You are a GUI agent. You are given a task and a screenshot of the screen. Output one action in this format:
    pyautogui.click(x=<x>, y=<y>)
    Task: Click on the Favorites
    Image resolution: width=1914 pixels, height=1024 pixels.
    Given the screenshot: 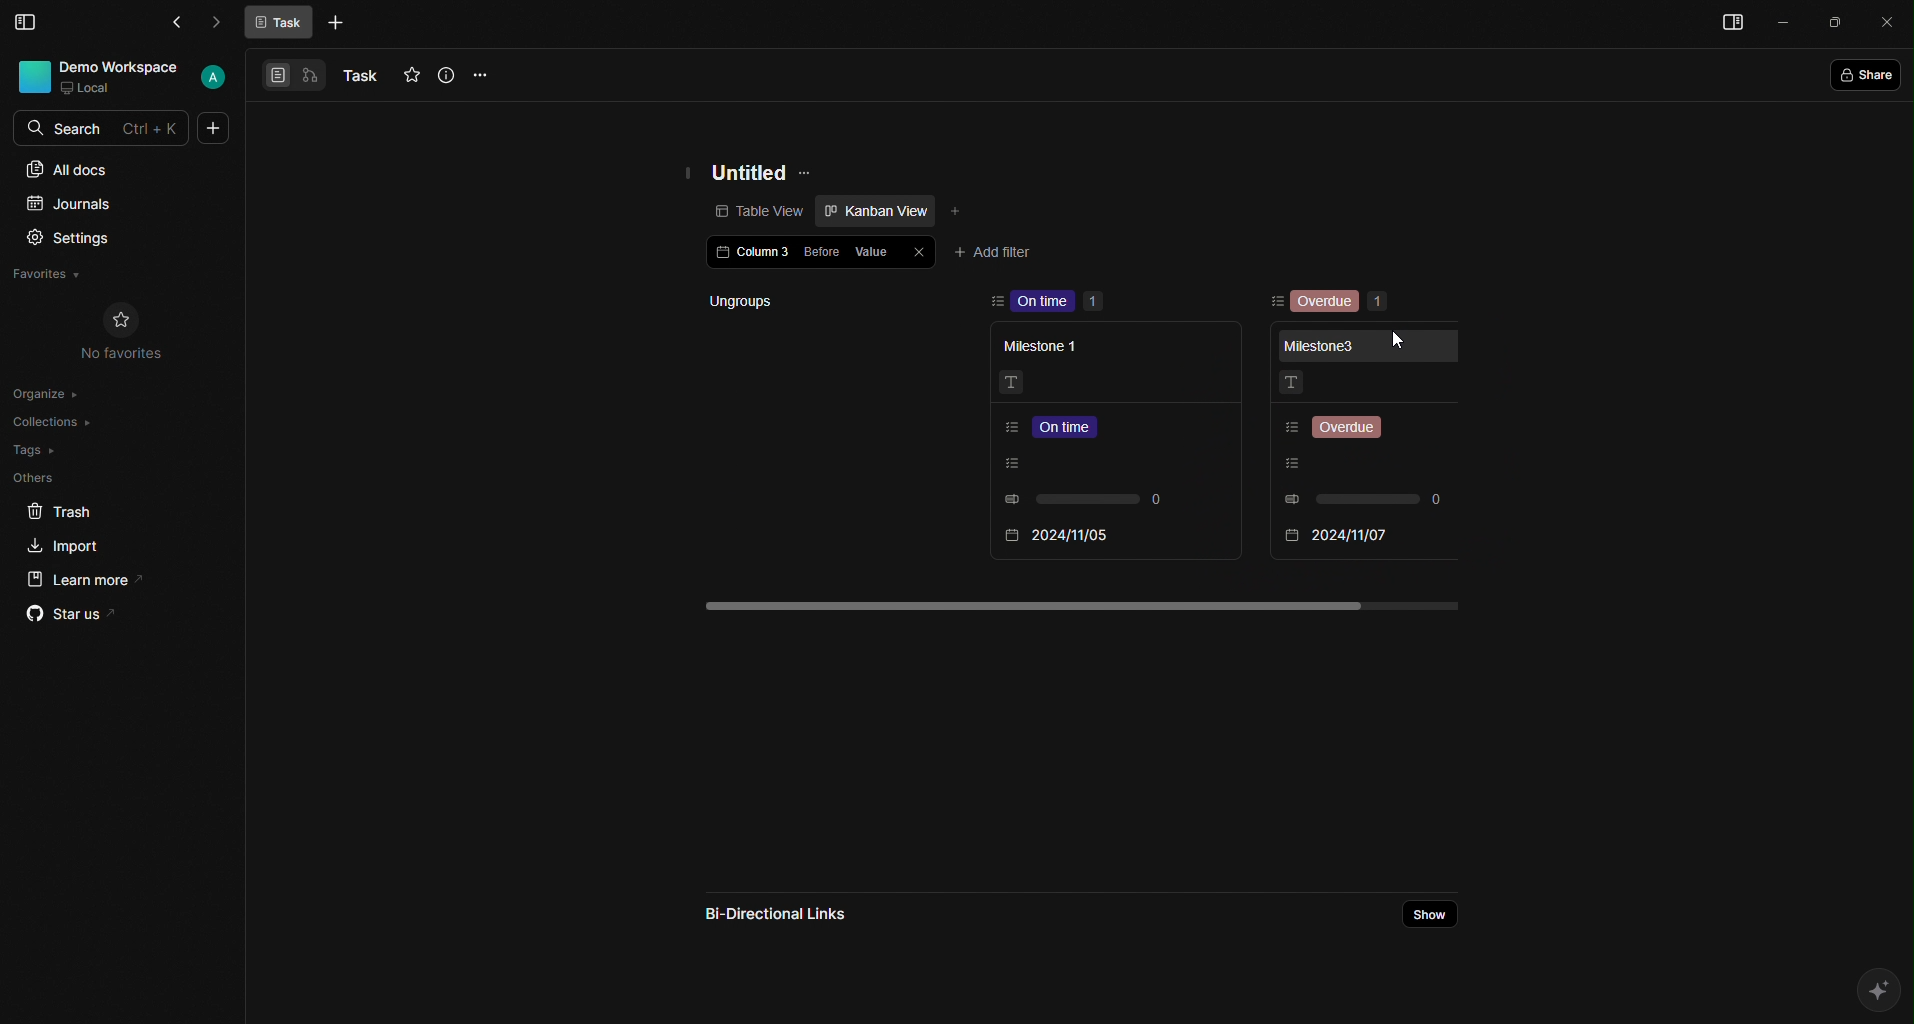 What is the action you would take?
    pyautogui.click(x=49, y=273)
    